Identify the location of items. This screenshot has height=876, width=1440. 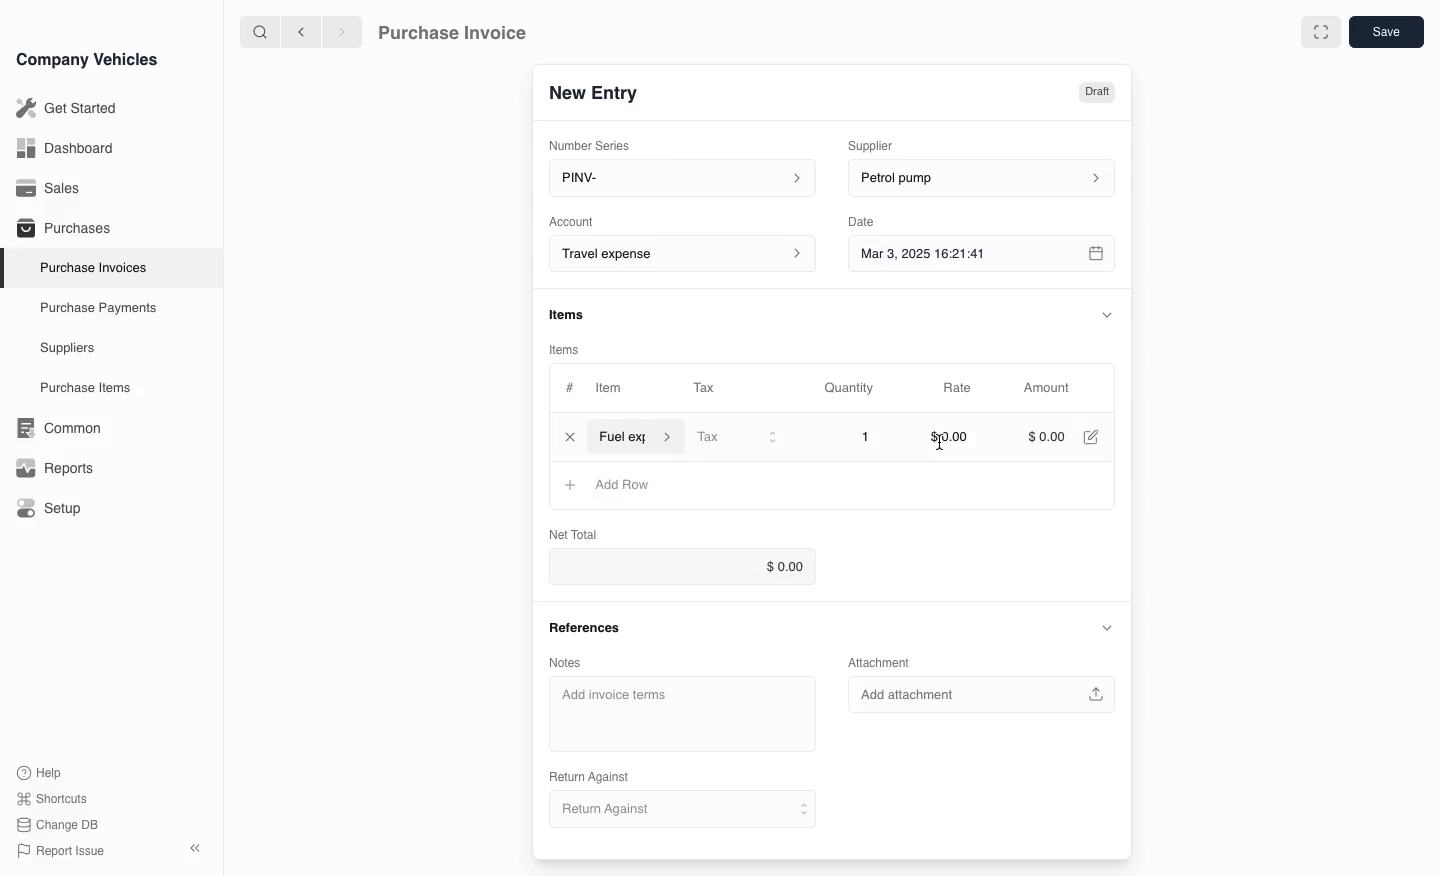
(568, 349).